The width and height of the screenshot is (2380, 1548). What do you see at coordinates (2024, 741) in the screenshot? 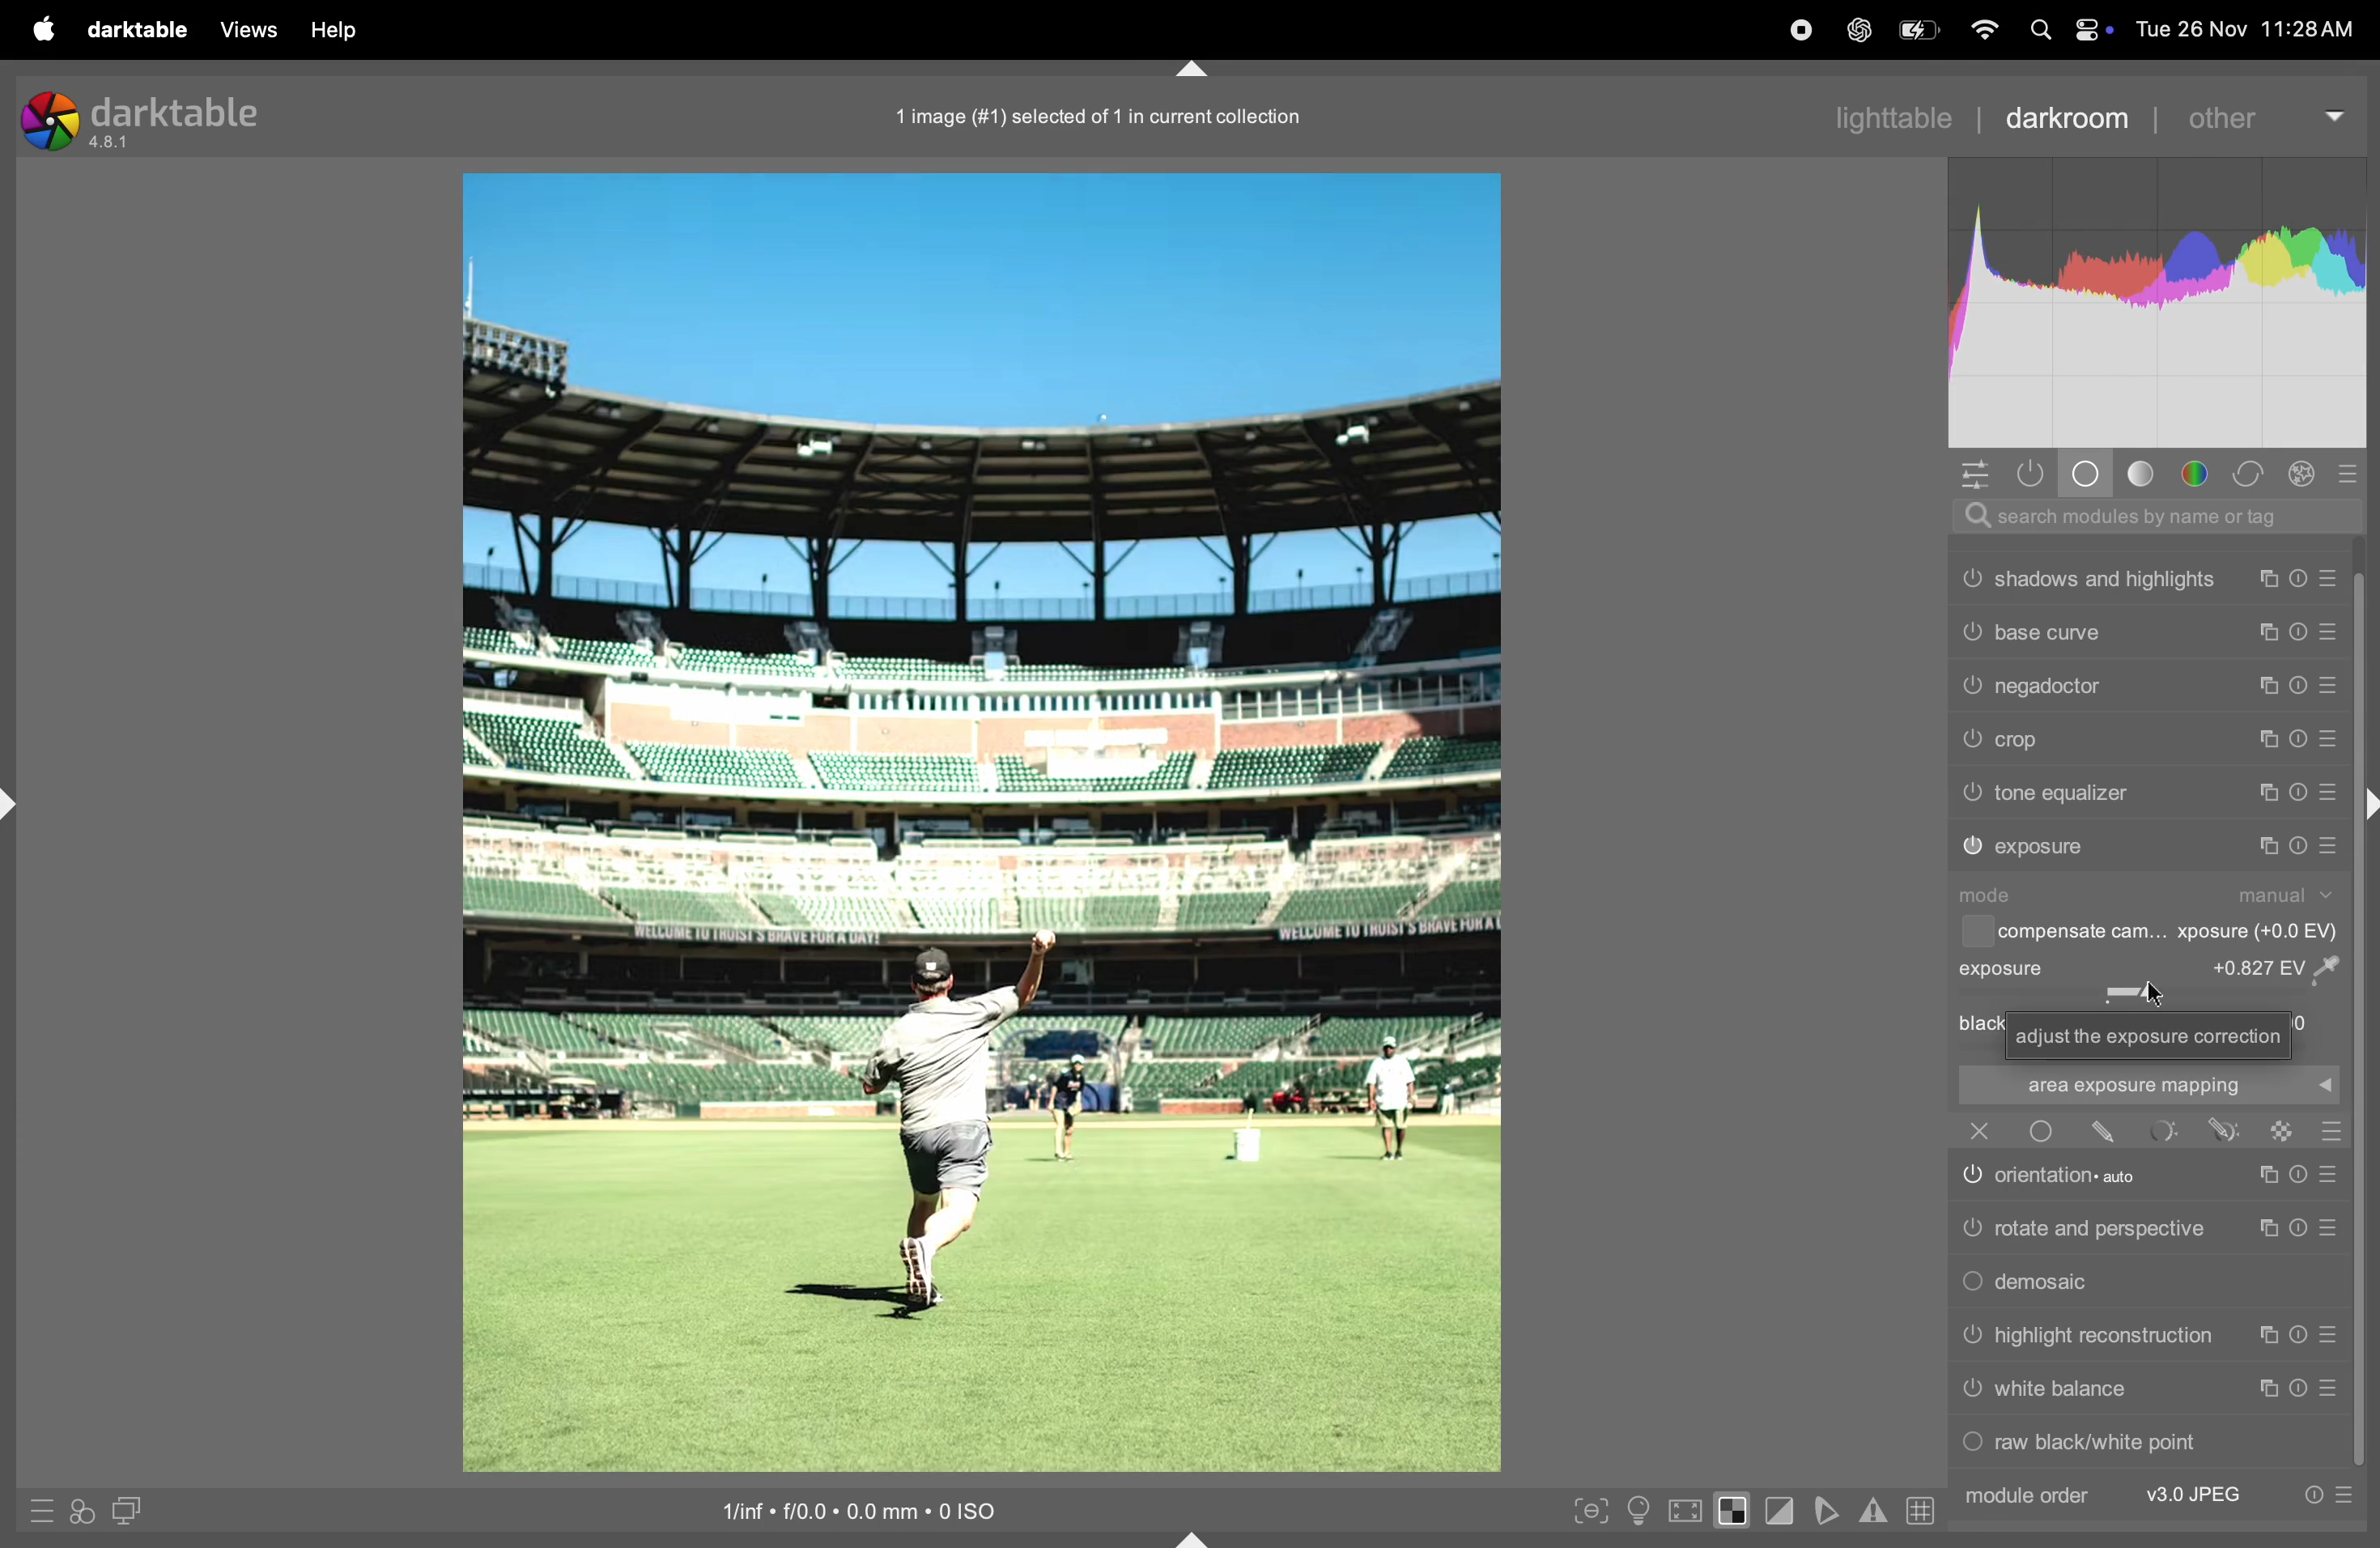
I see `crop` at bounding box center [2024, 741].